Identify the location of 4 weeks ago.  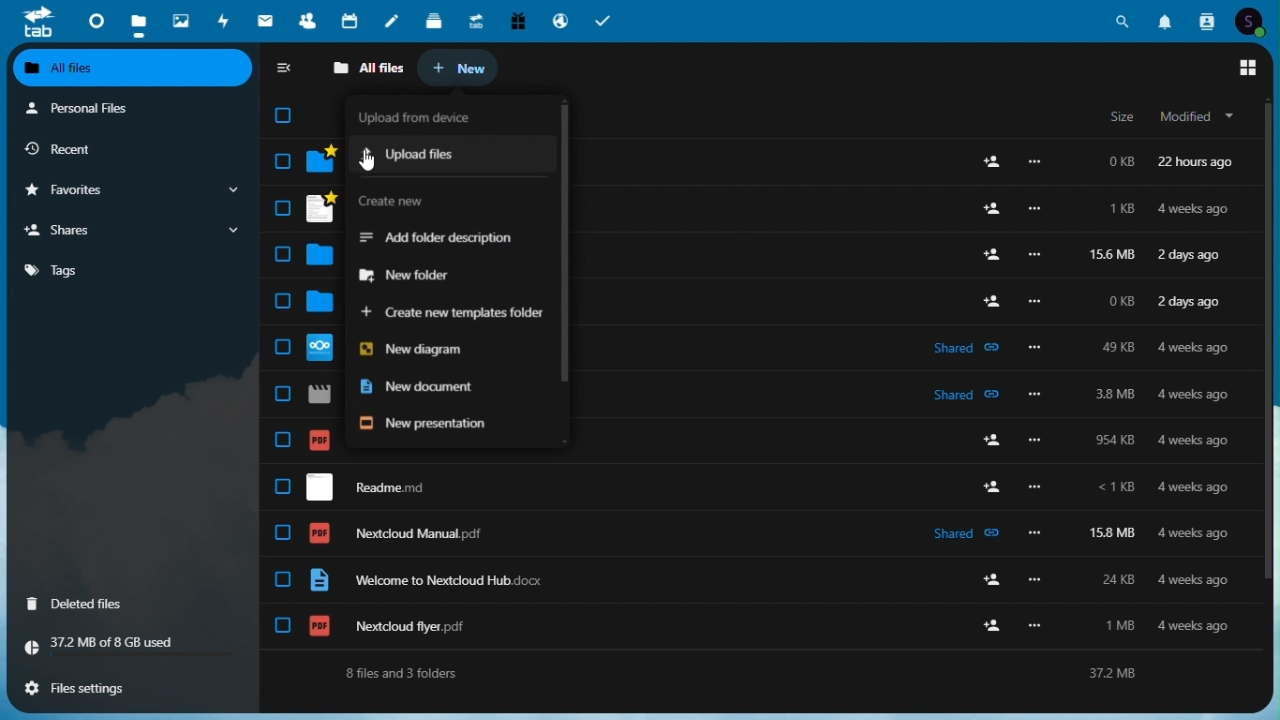
(1194, 489).